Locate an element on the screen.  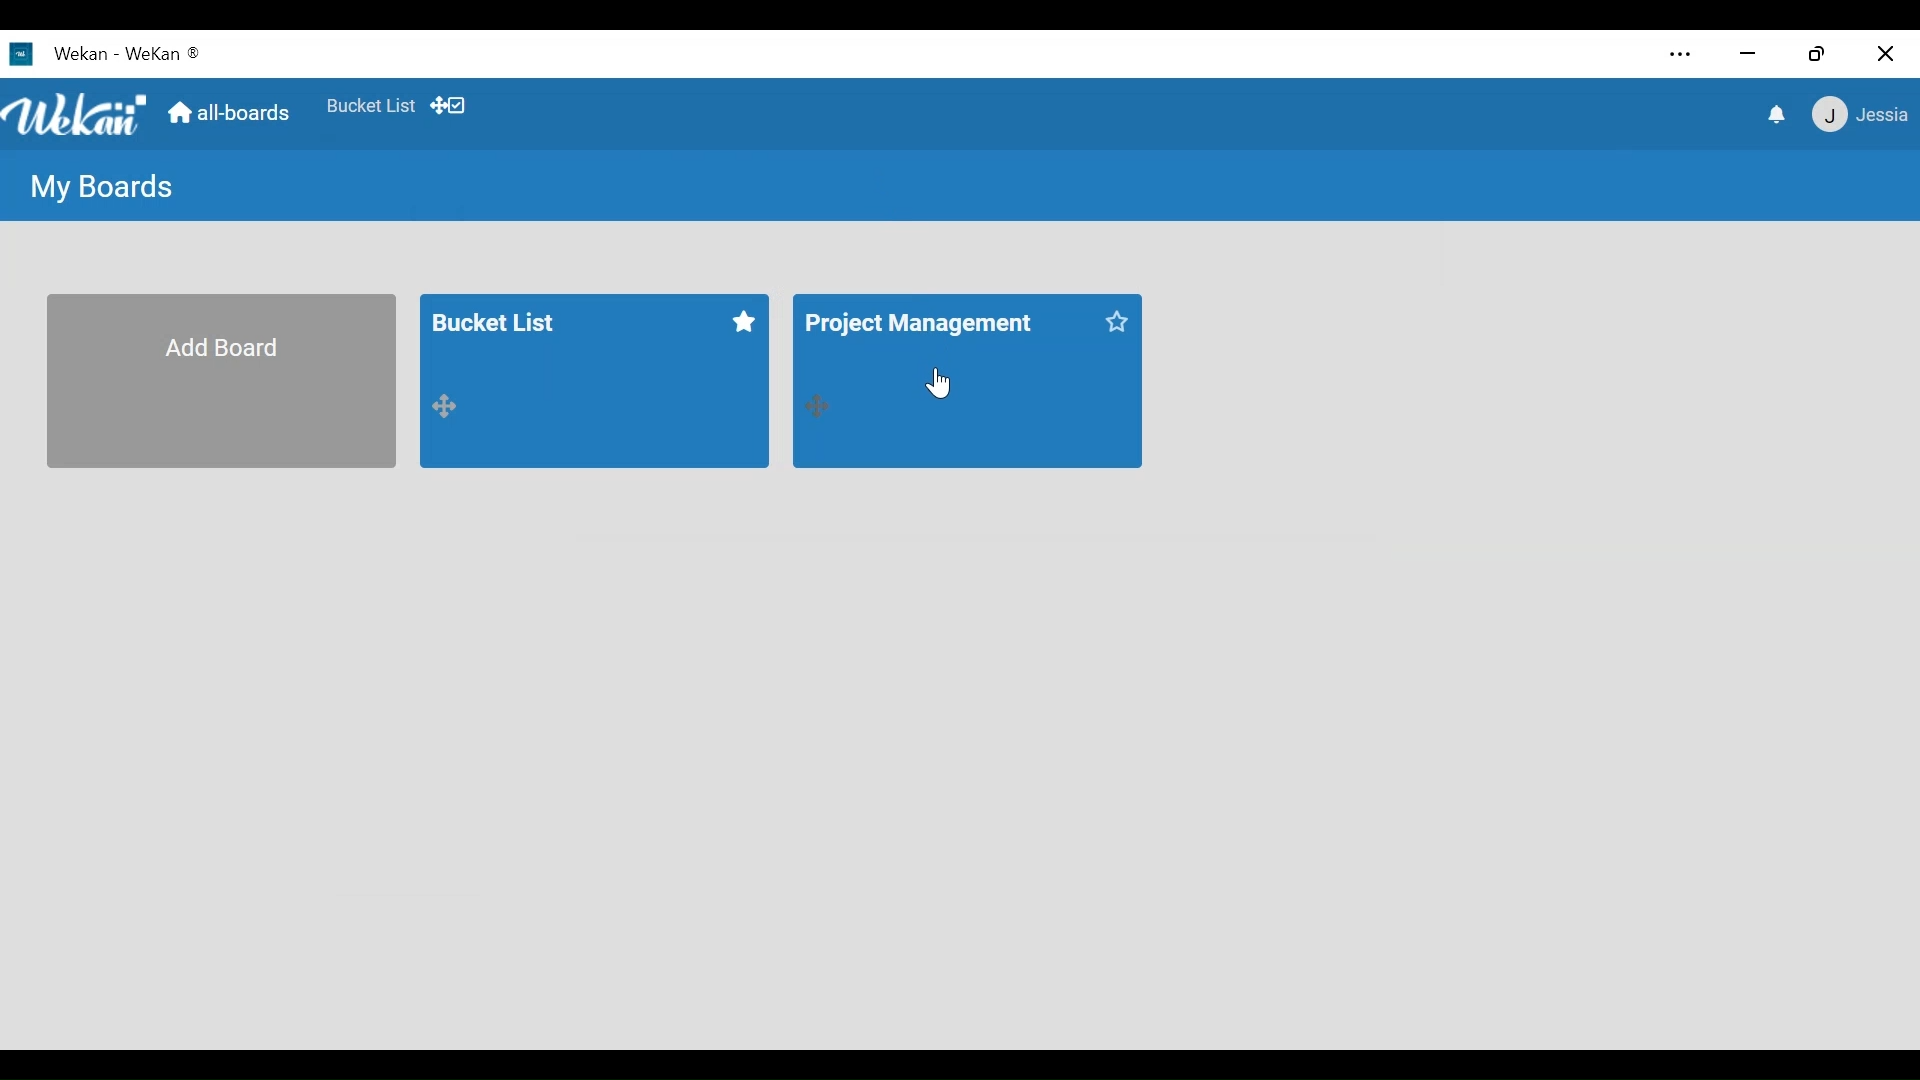
jessia is located at coordinates (1858, 115).